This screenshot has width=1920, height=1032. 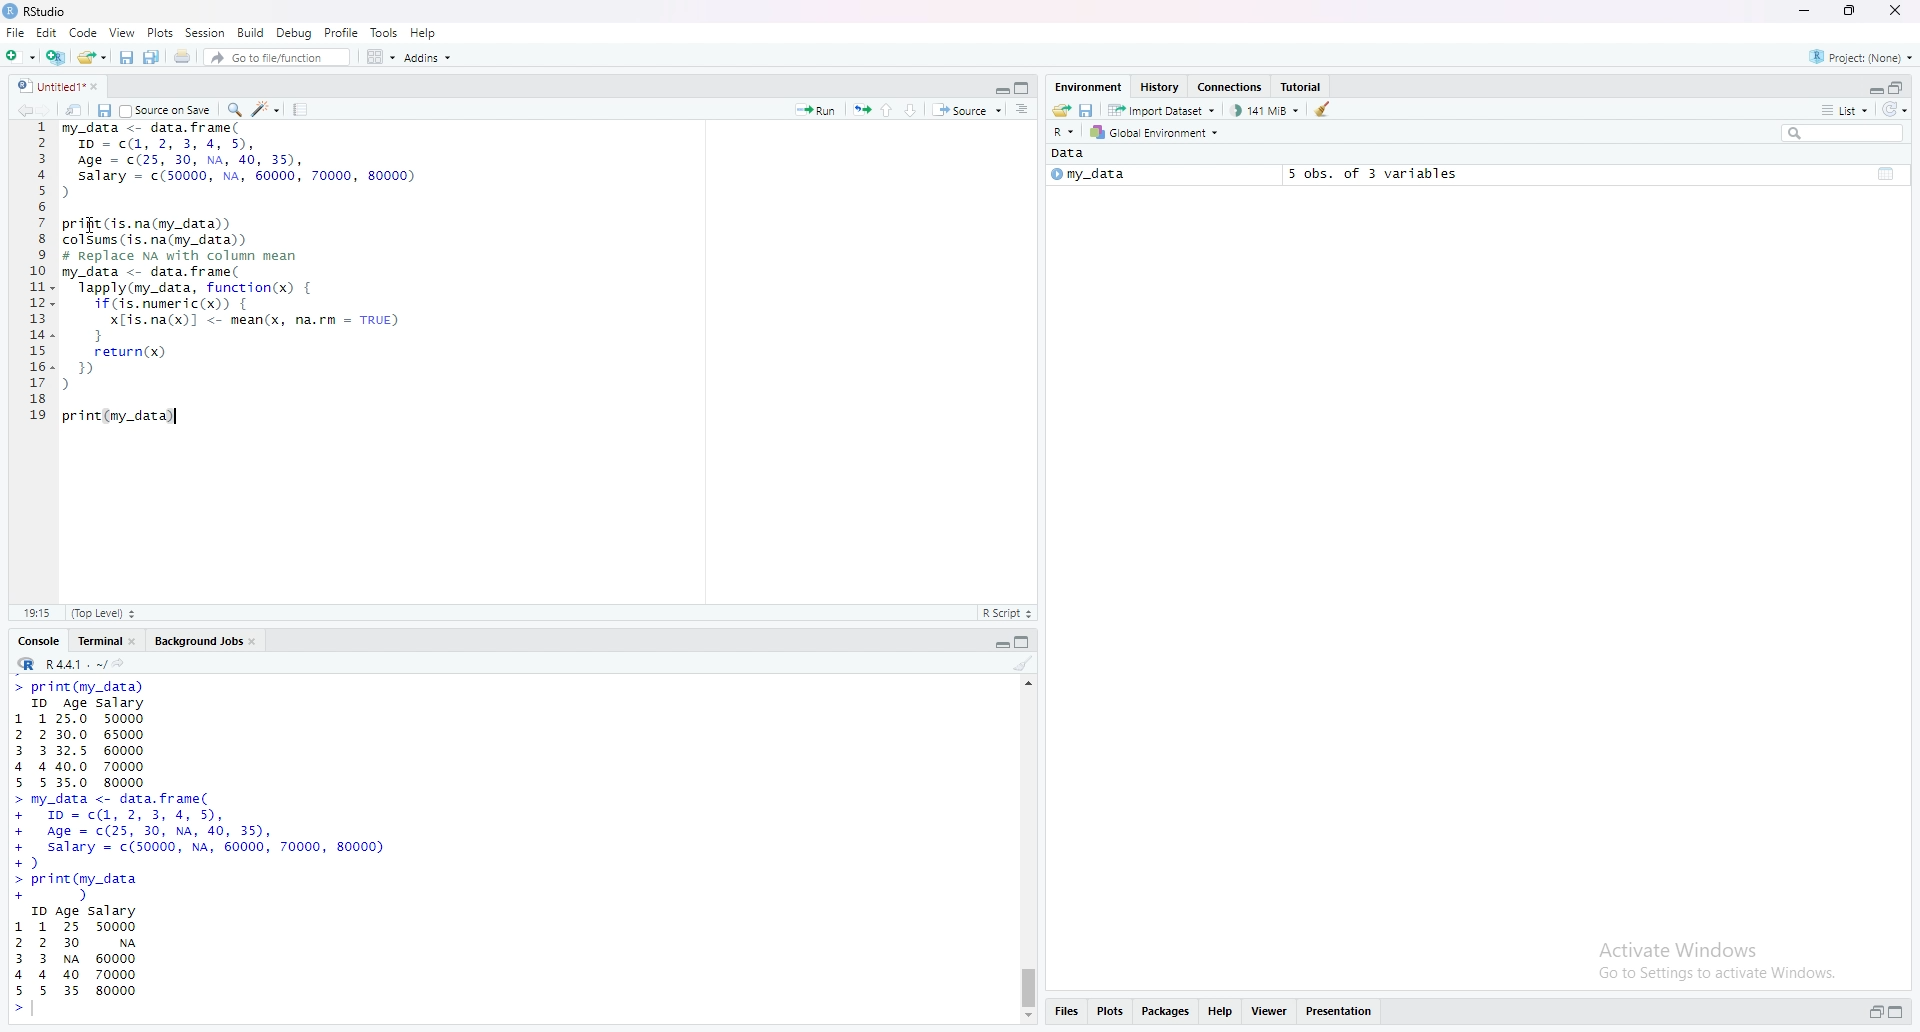 I want to click on open an existing file, so click(x=92, y=57).